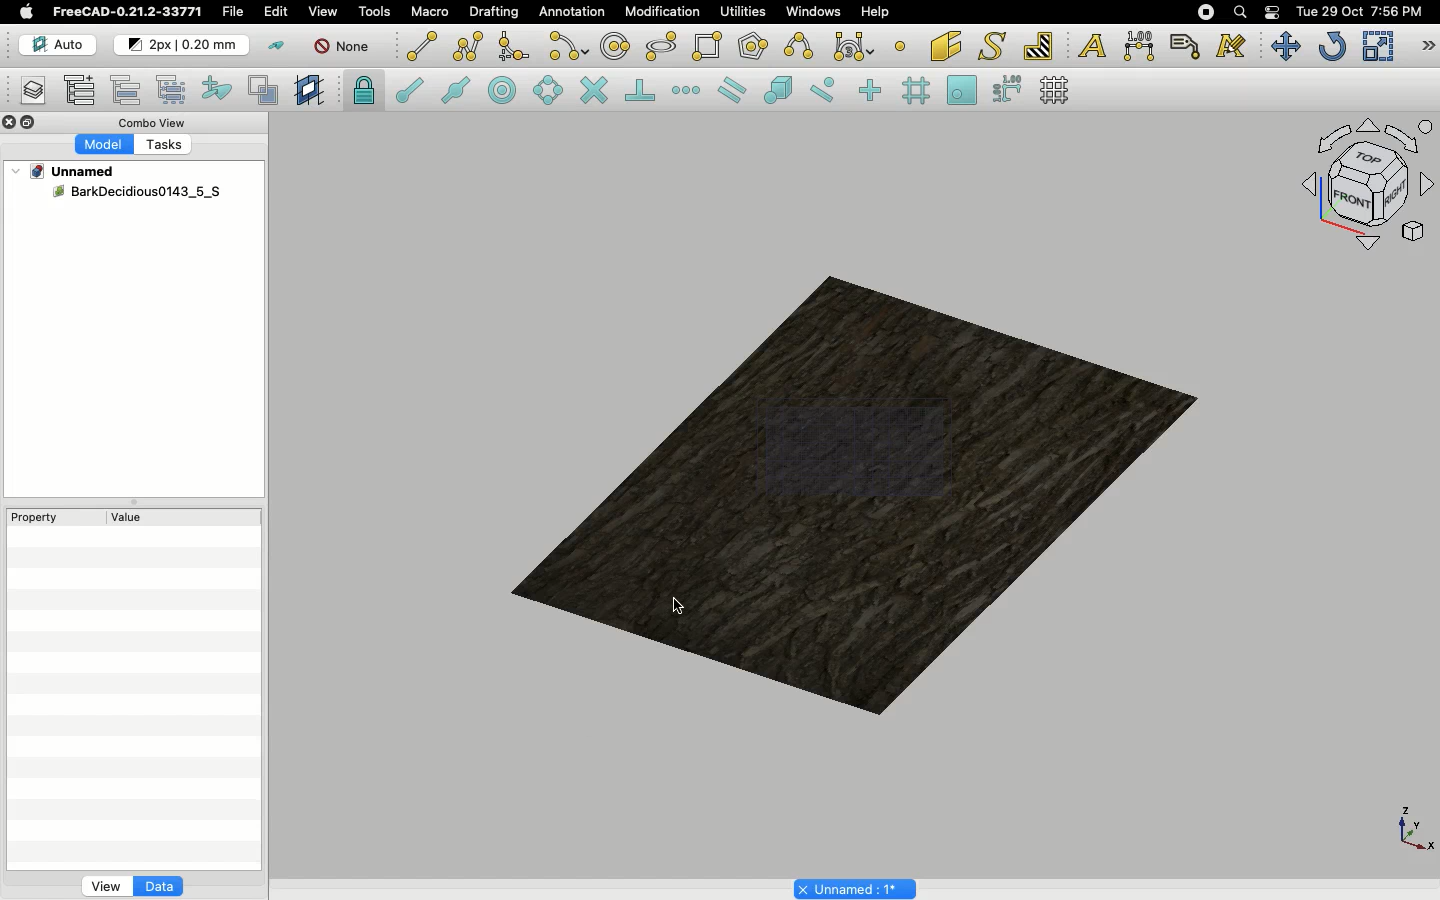 Image resolution: width=1440 pixels, height=900 pixels. What do you see at coordinates (1359, 10) in the screenshot?
I see `Date/time` at bounding box center [1359, 10].